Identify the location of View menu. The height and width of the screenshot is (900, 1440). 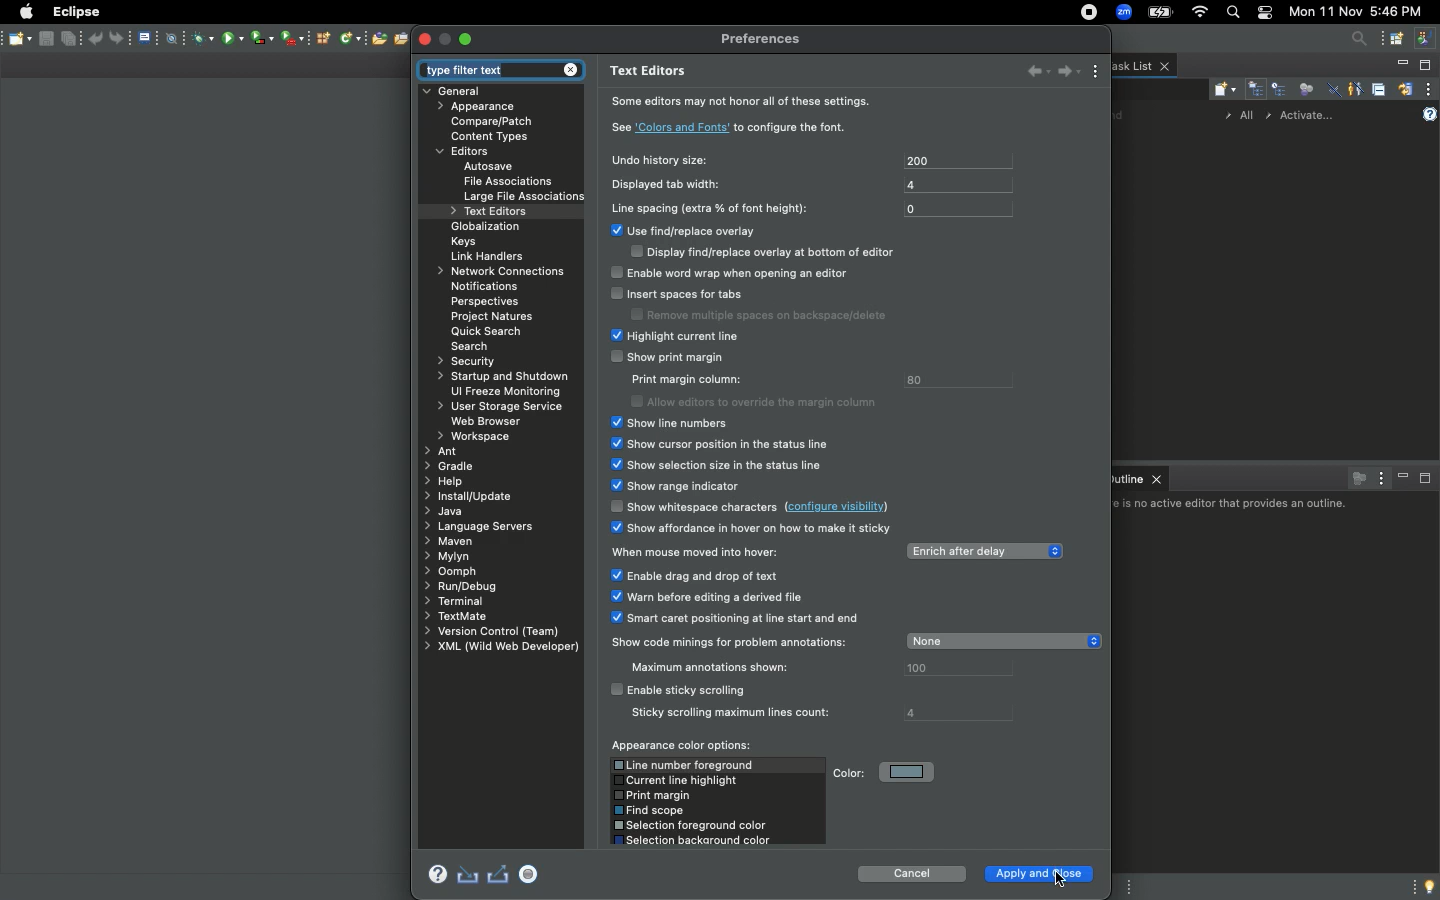
(1380, 478).